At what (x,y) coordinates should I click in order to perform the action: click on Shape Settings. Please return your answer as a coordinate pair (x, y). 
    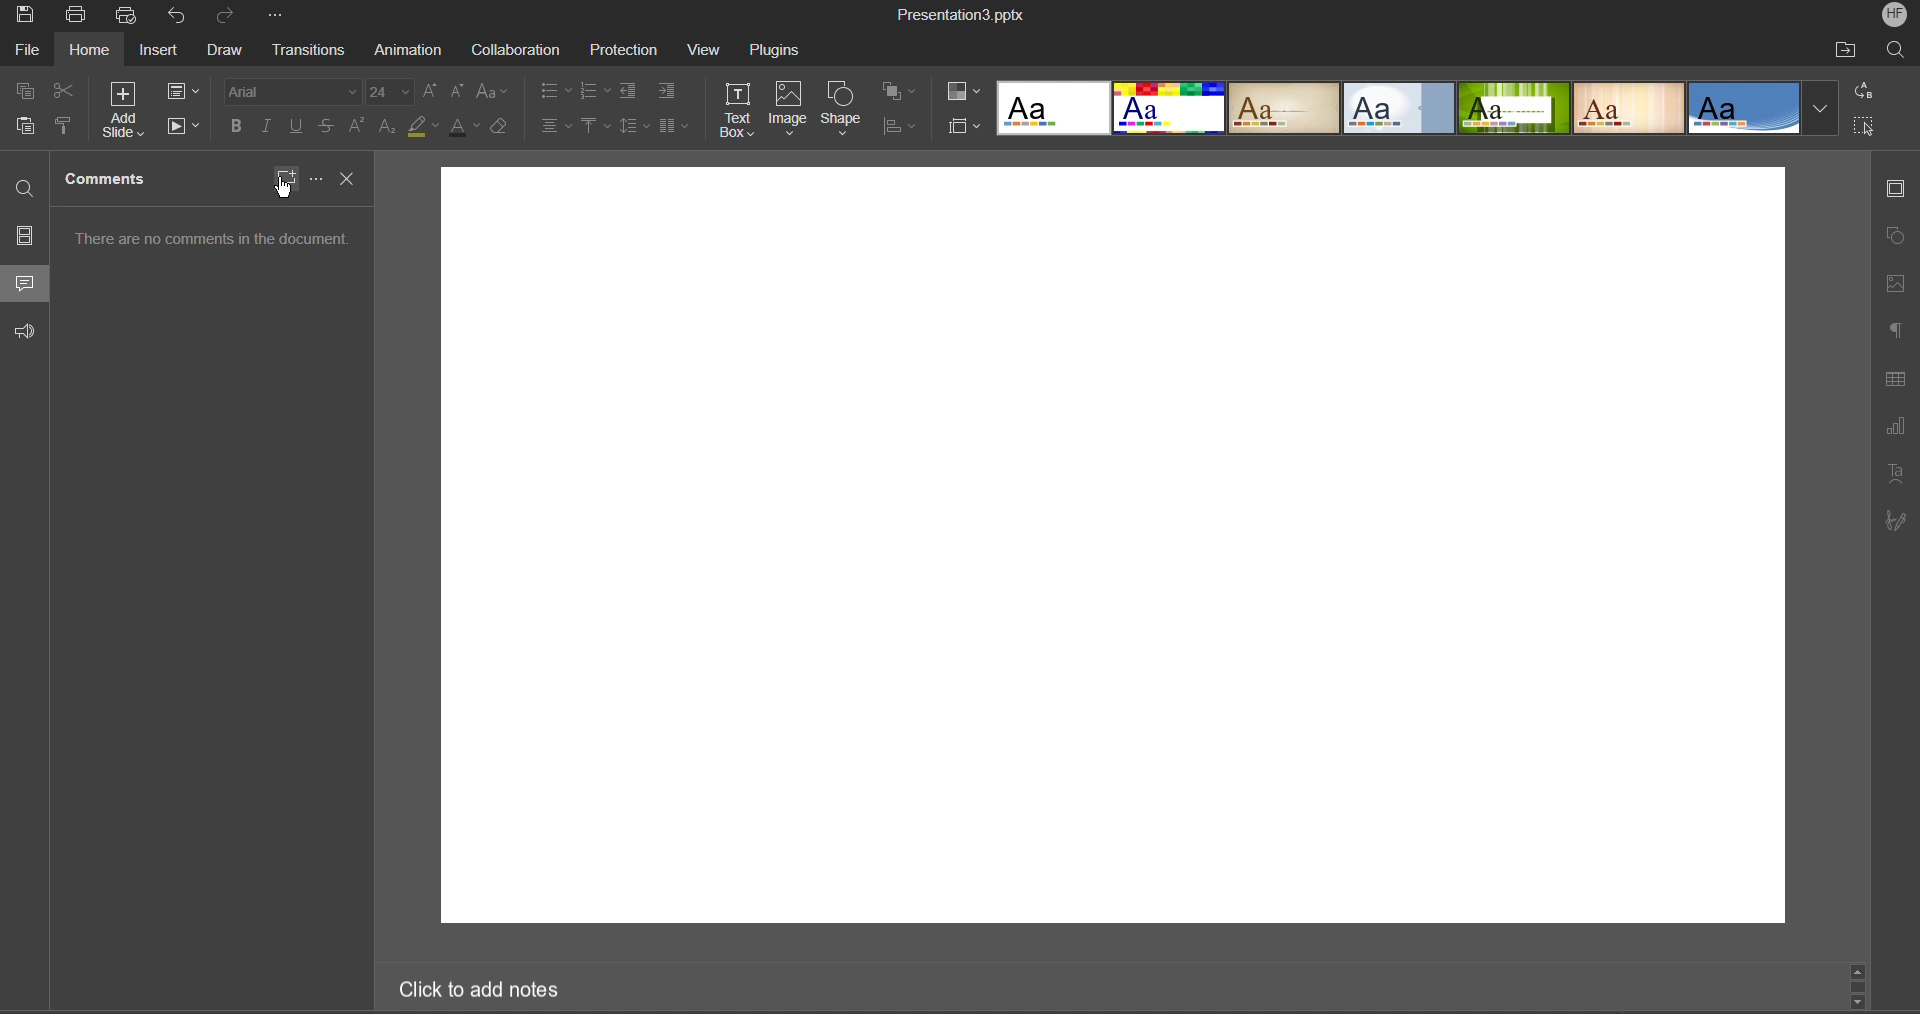
    Looking at the image, I should click on (1896, 236).